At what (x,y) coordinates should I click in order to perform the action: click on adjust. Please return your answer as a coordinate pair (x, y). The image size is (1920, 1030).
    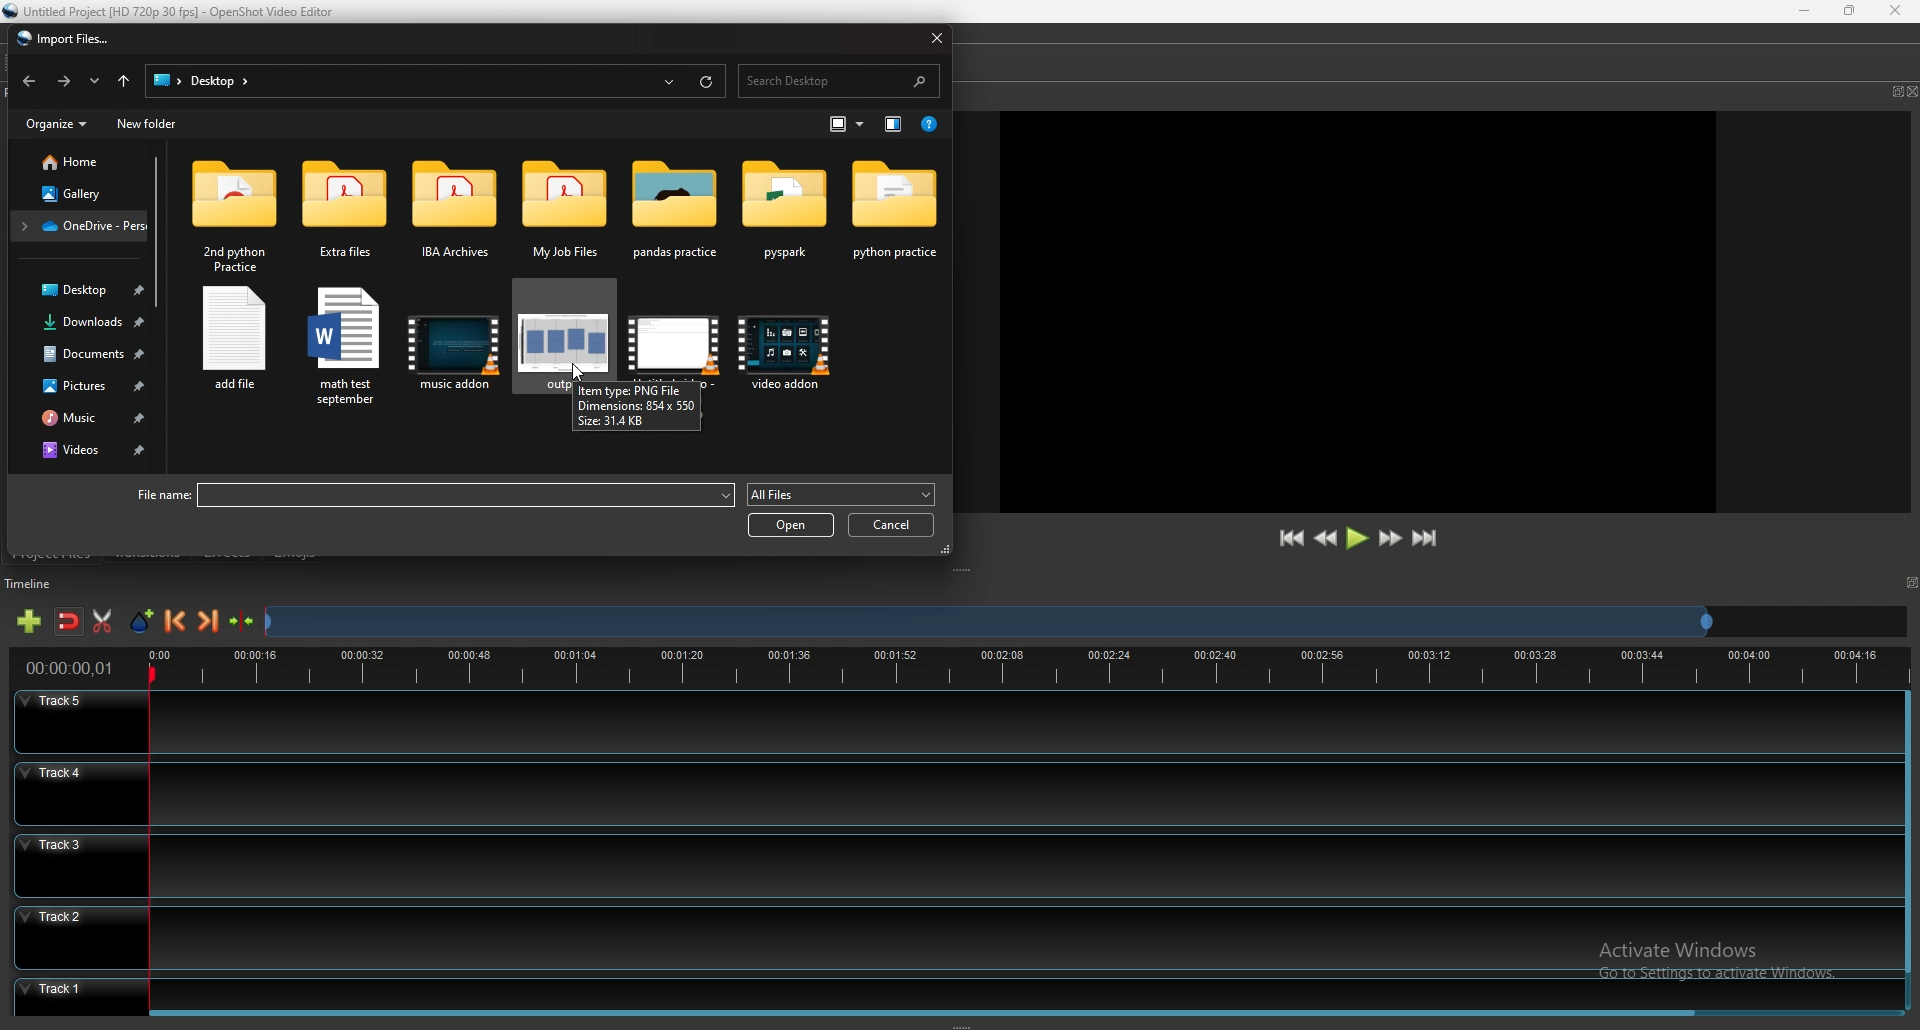
    Looking at the image, I should click on (966, 571).